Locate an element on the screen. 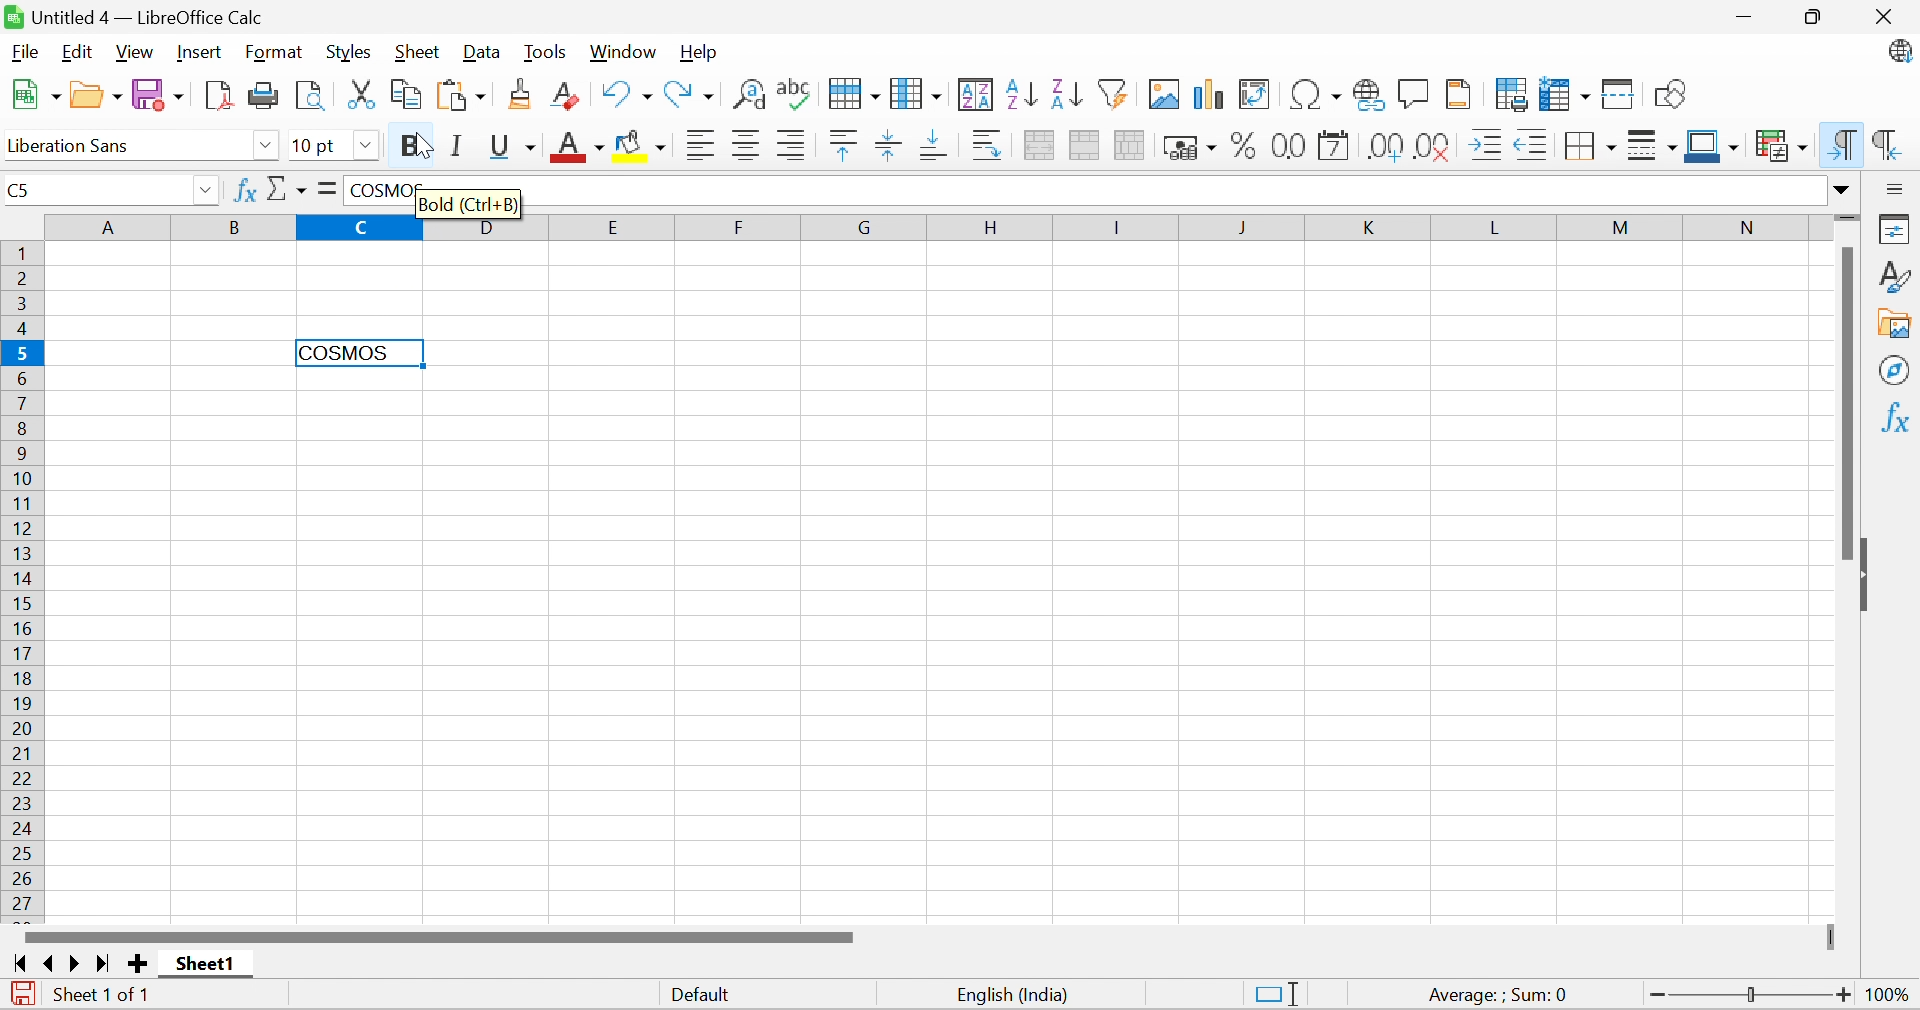 The height and width of the screenshot is (1010, 1920). Column is located at coordinates (915, 92).